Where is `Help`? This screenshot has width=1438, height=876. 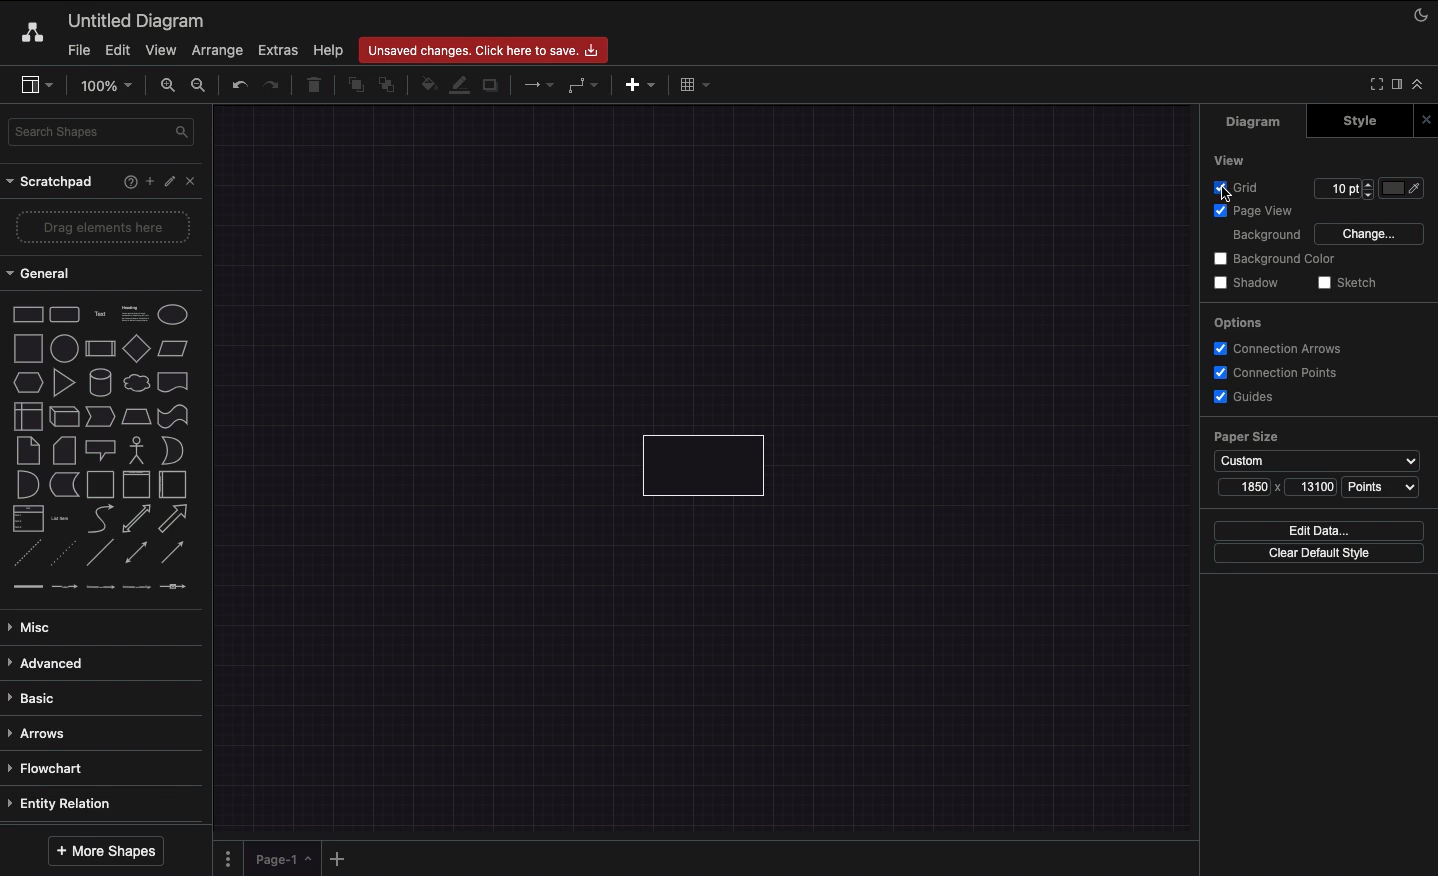
Help is located at coordinates (125, 184).